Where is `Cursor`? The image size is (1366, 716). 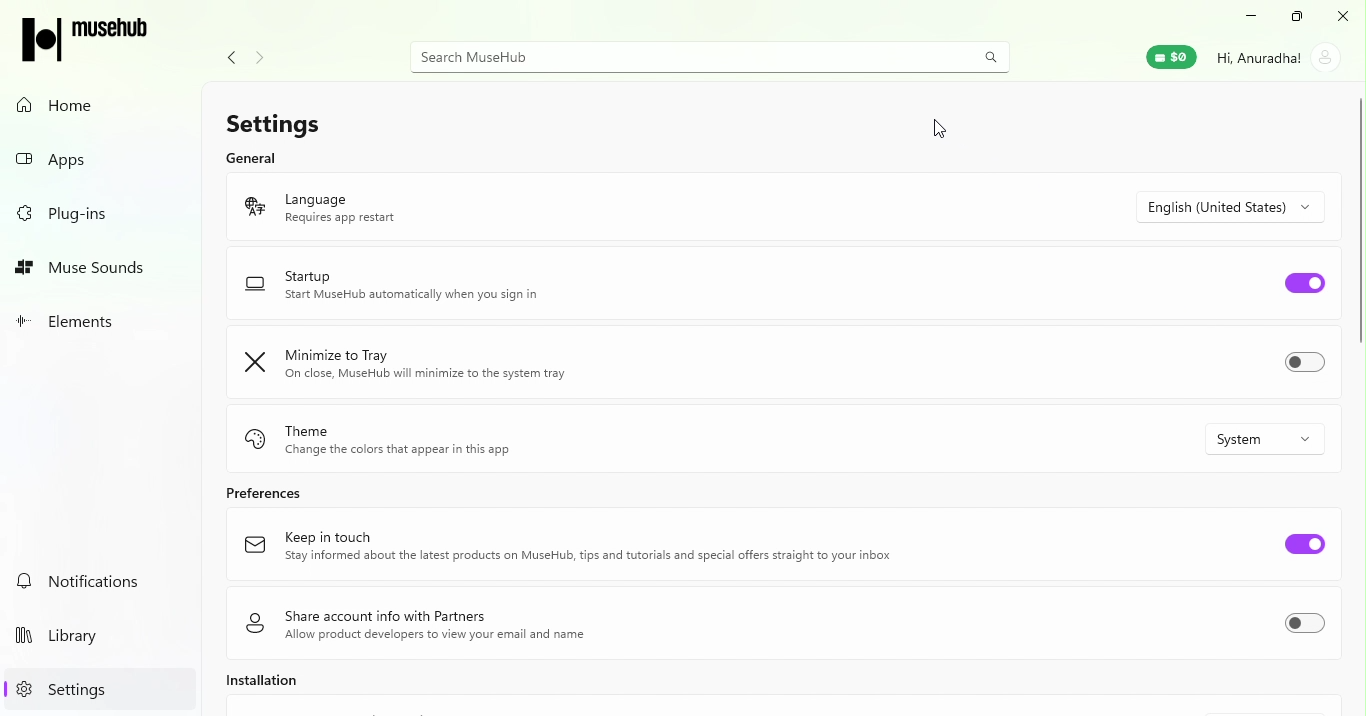 Cursor is located at coordinates (937, 128).